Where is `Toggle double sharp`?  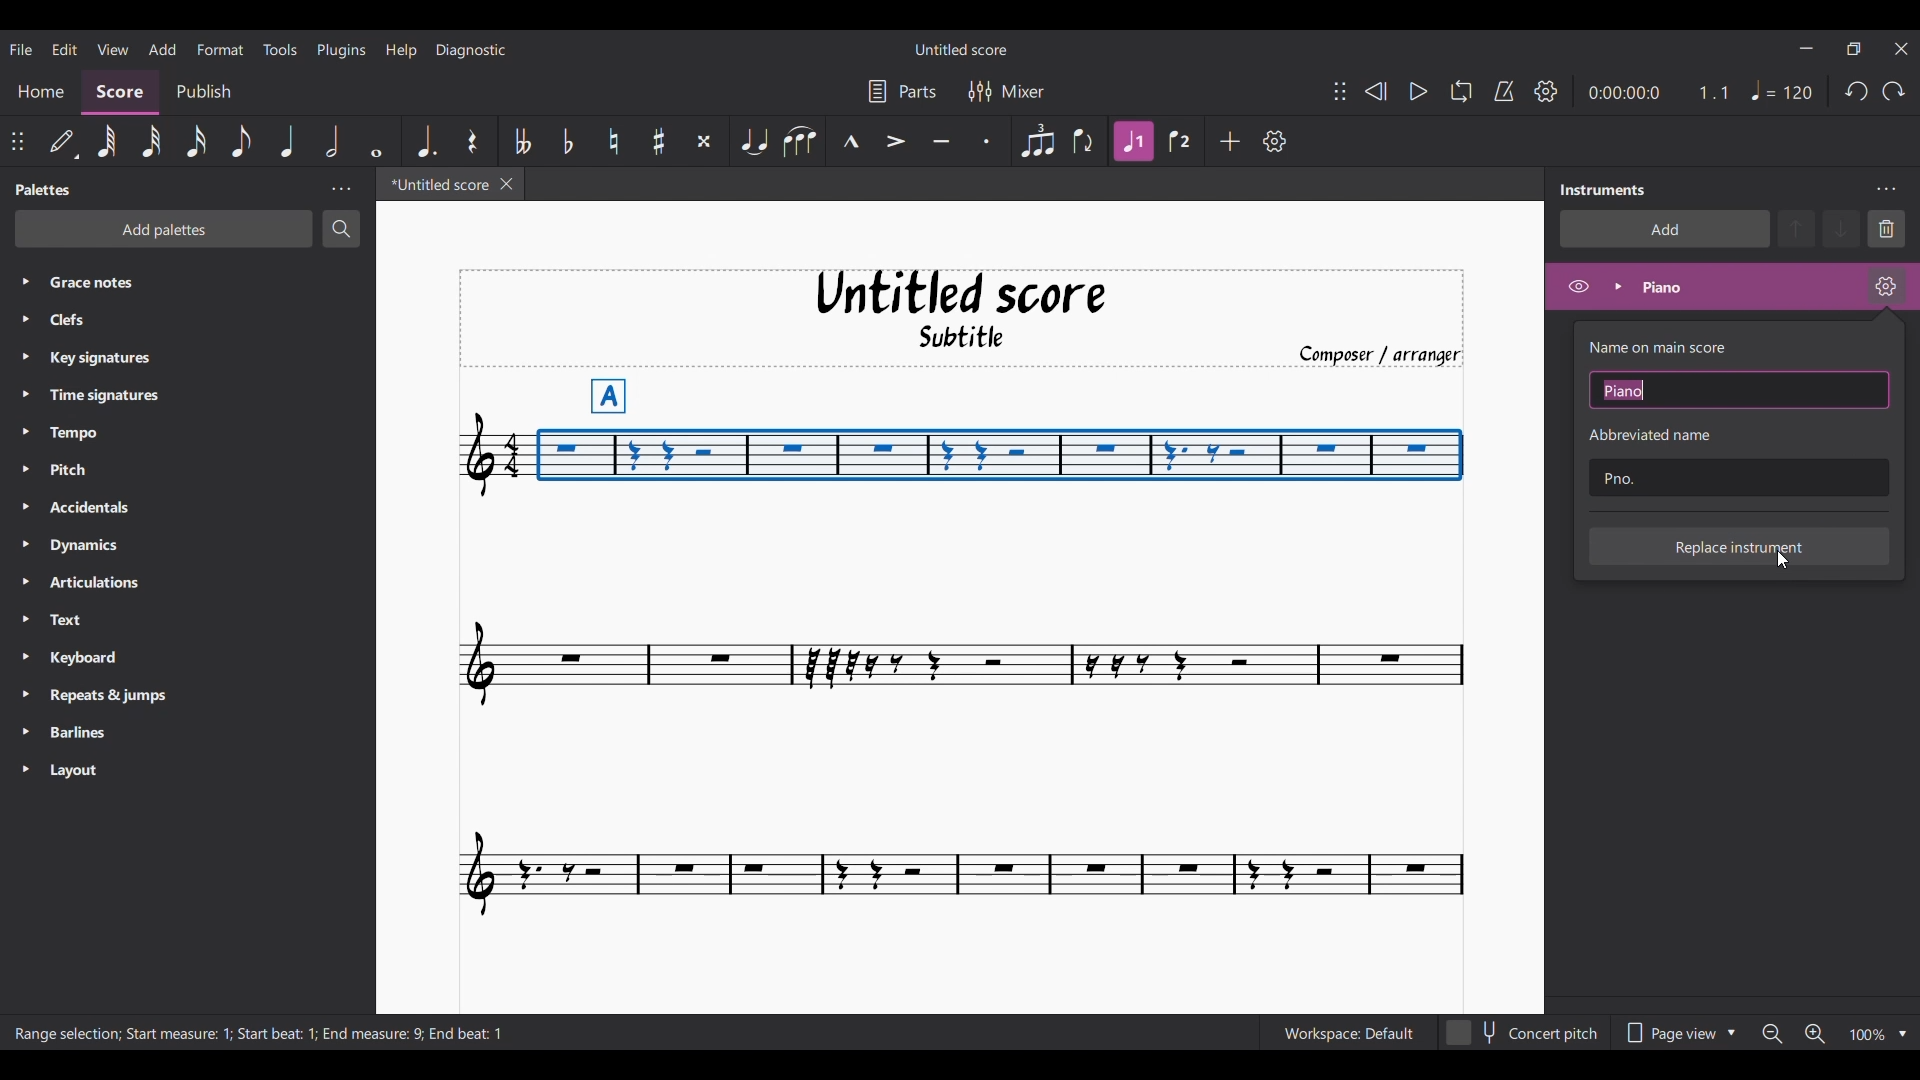
Toggle double sharp is located at coordinates (704, 141).